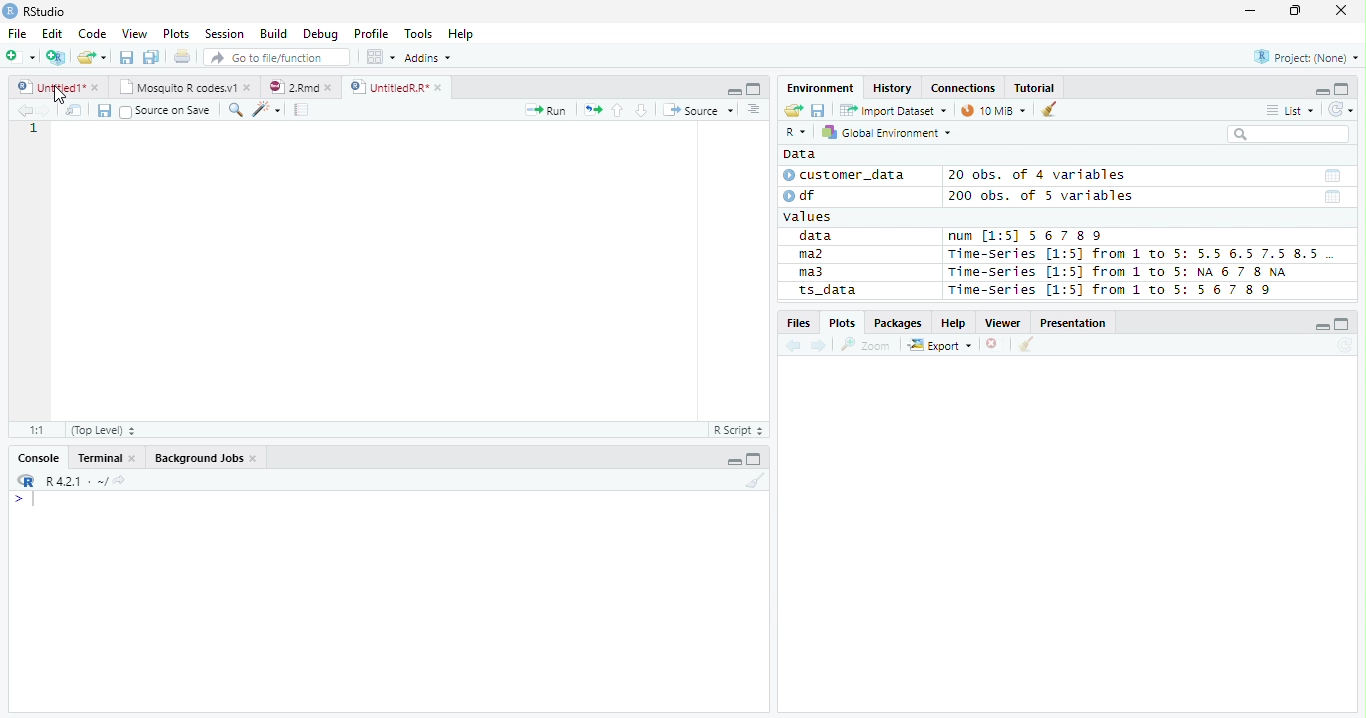 This screenshot has height=718, width=1366. I want to click on Export, so click(940, 346).